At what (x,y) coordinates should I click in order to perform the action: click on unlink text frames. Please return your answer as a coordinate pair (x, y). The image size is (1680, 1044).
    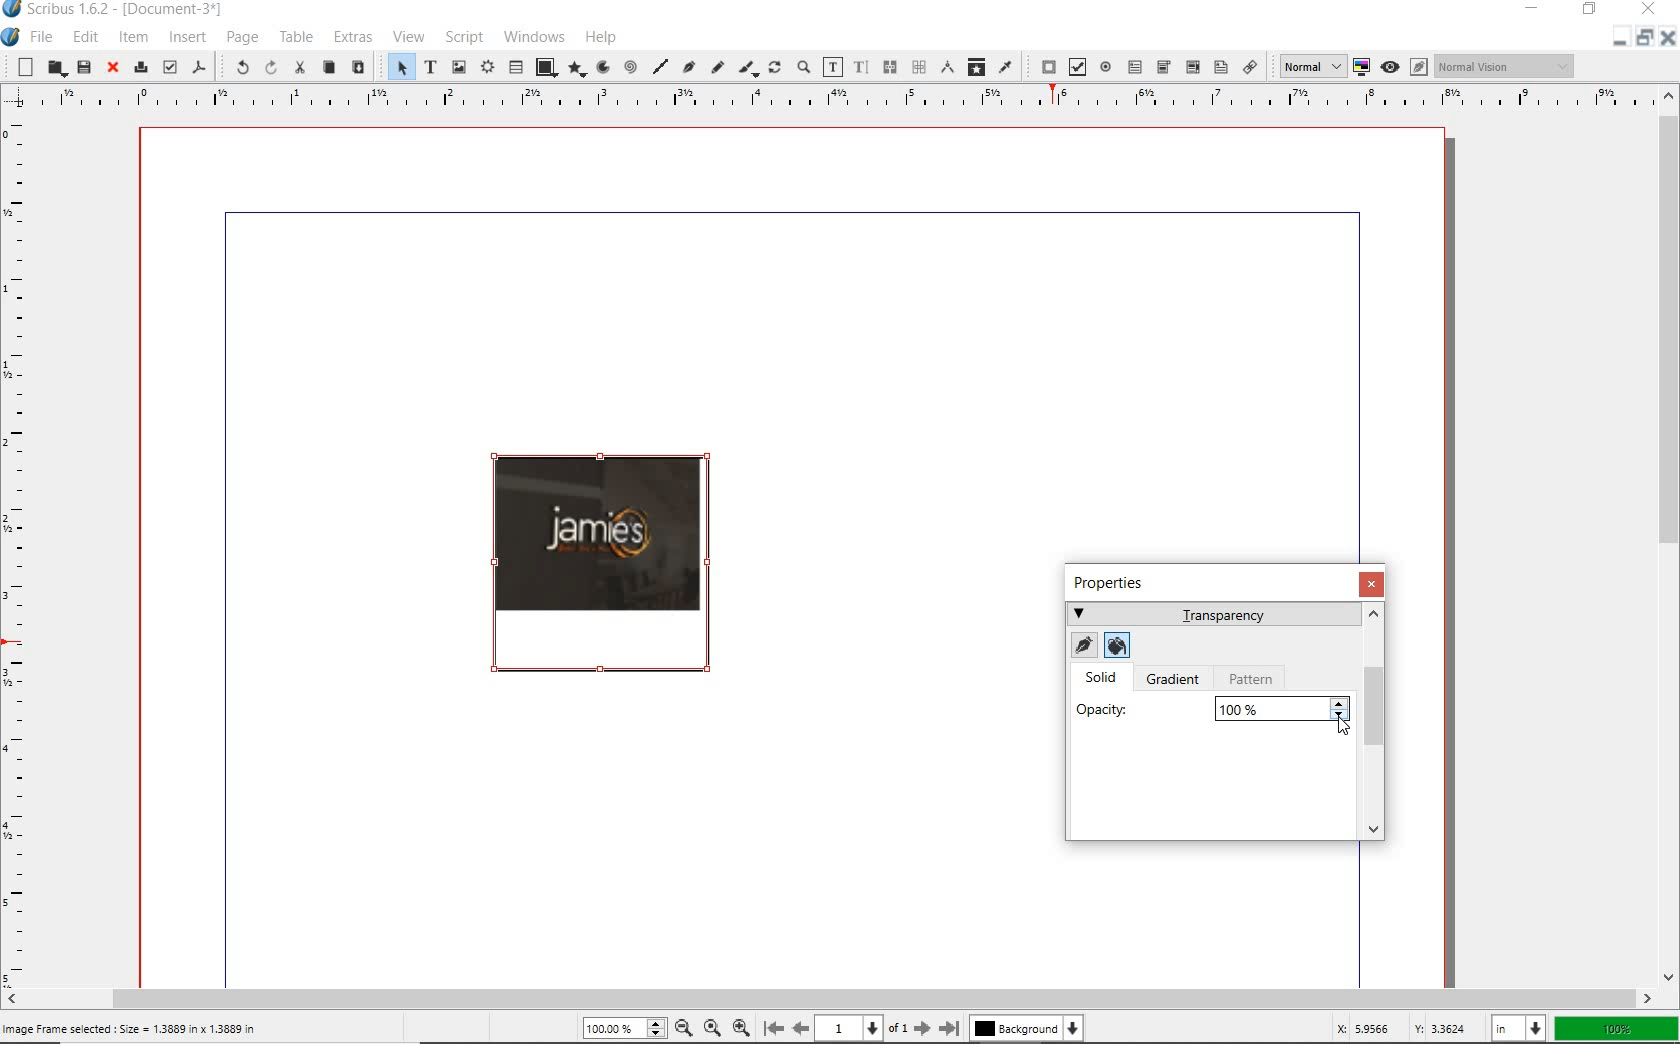
    Looking at the image, I should click on (913, 68).